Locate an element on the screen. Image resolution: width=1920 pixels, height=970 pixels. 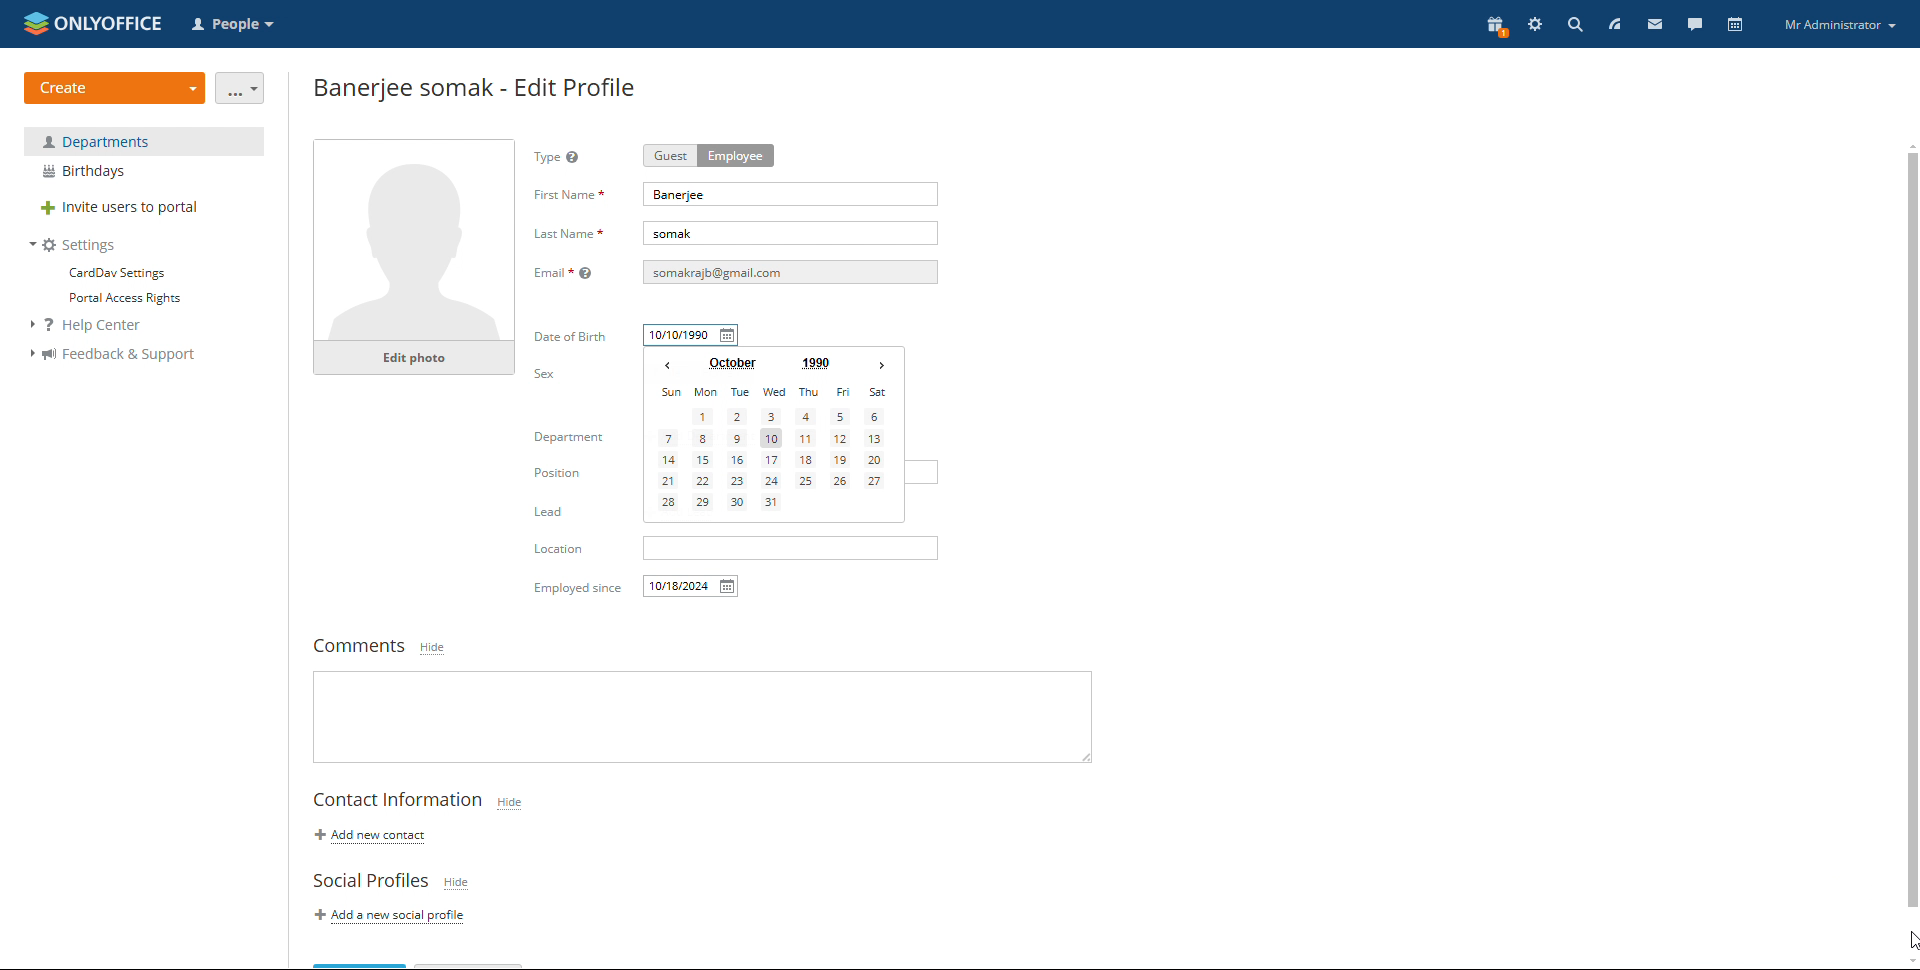
Last Name * is located at coordinates (568, 236).